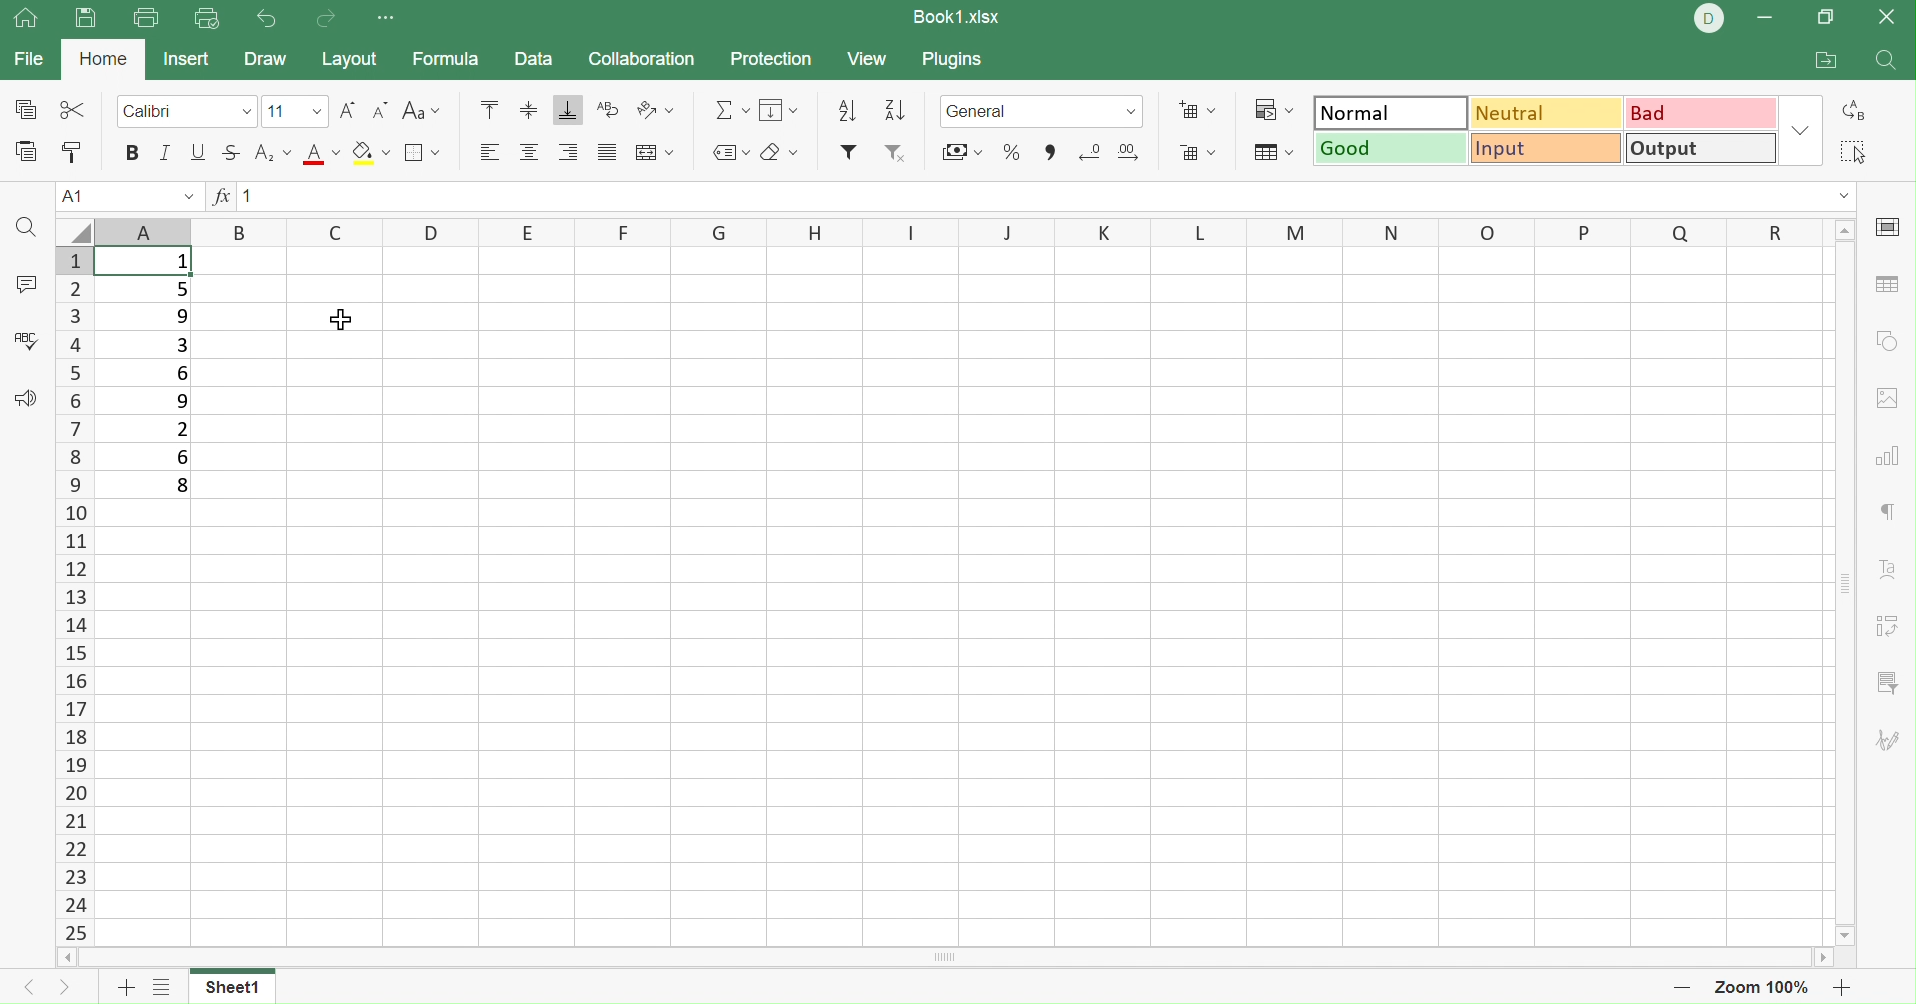 The width and height of the screenshot is (1916, 1004). What do you see at coordinates (1892, 512) in the screenshot?
I see `Paragraph settings` at bounding box center [1892, 512].